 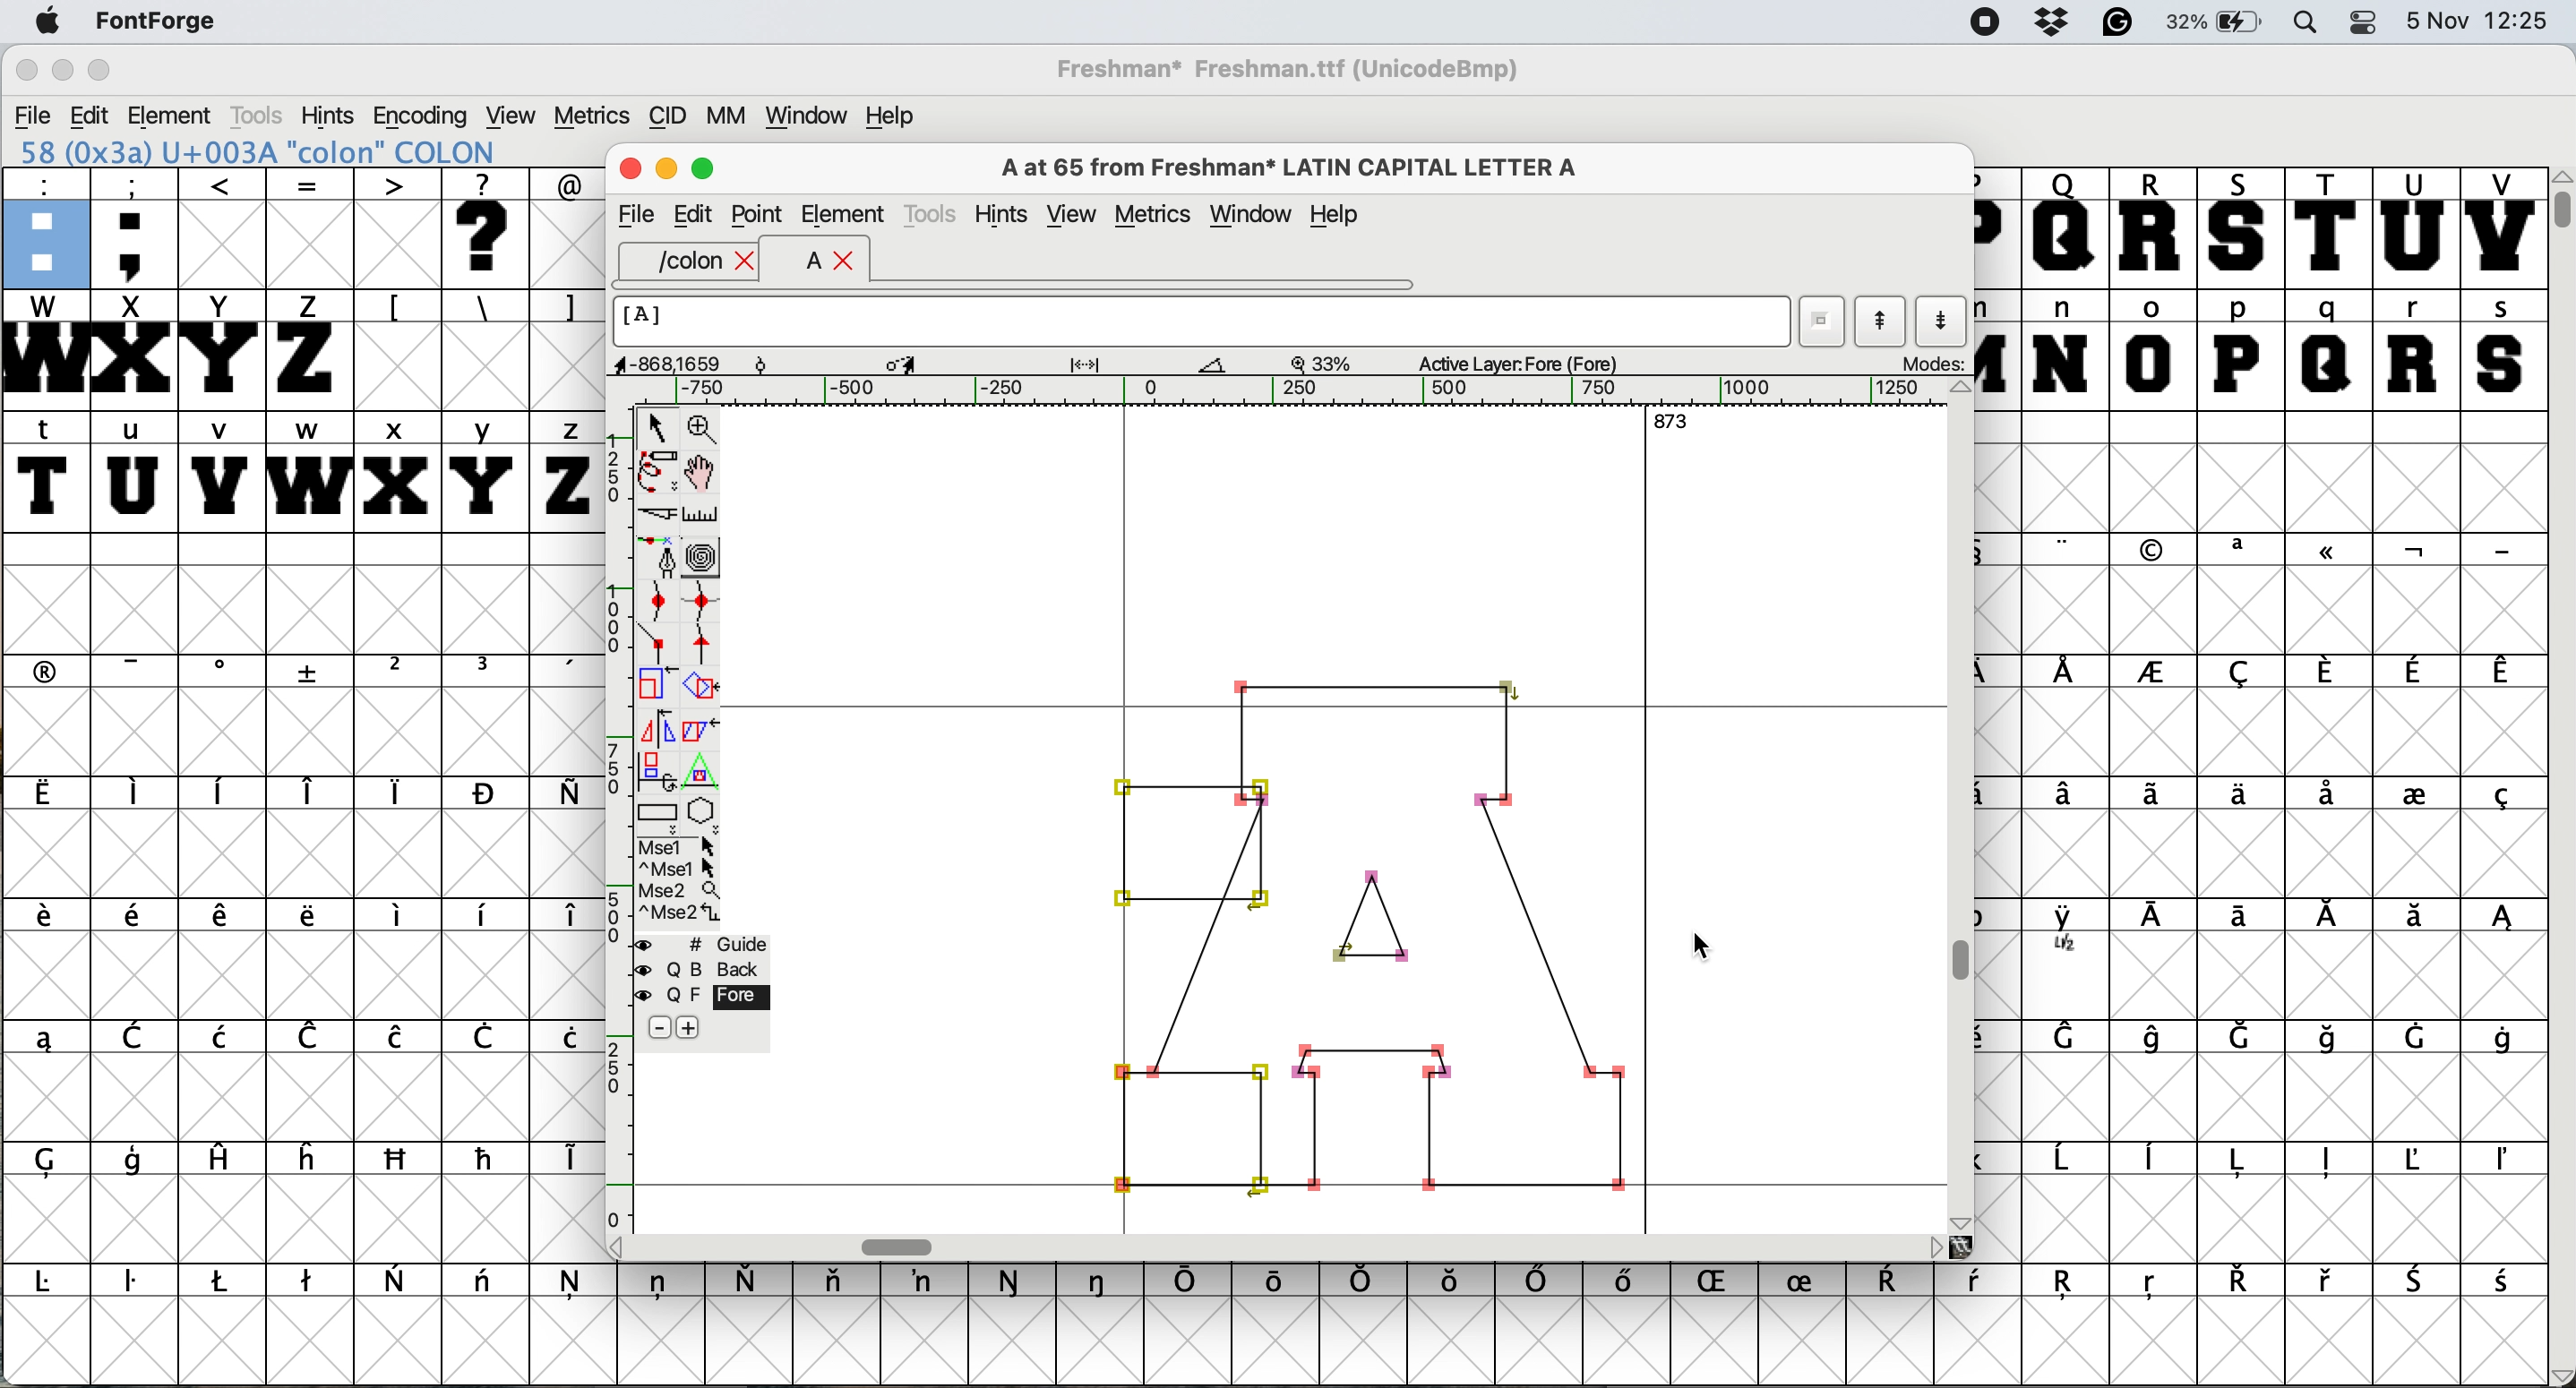 What do you see at coordinates (1963, 807) in the screenshot?
I see `vertical scroll bar` at bounding box center [1963, 807].